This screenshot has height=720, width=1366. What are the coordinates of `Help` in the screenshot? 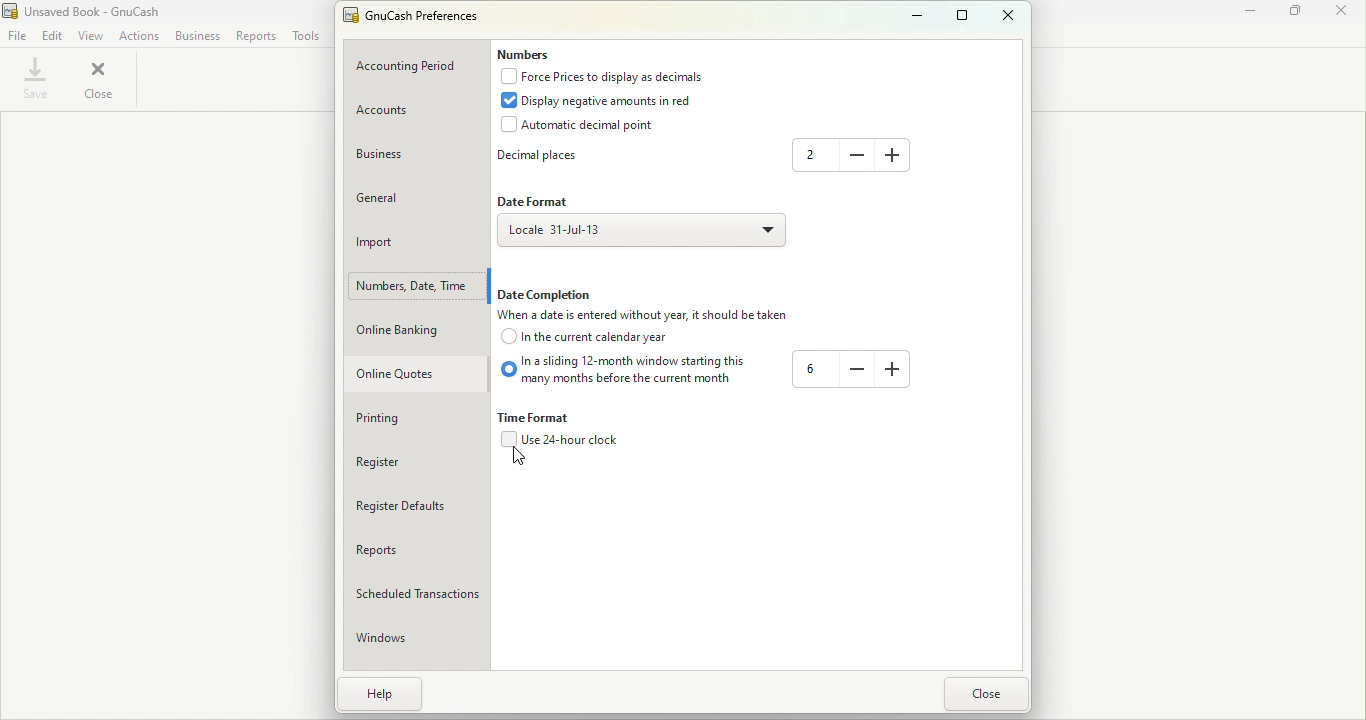 It's located at (384, 694).